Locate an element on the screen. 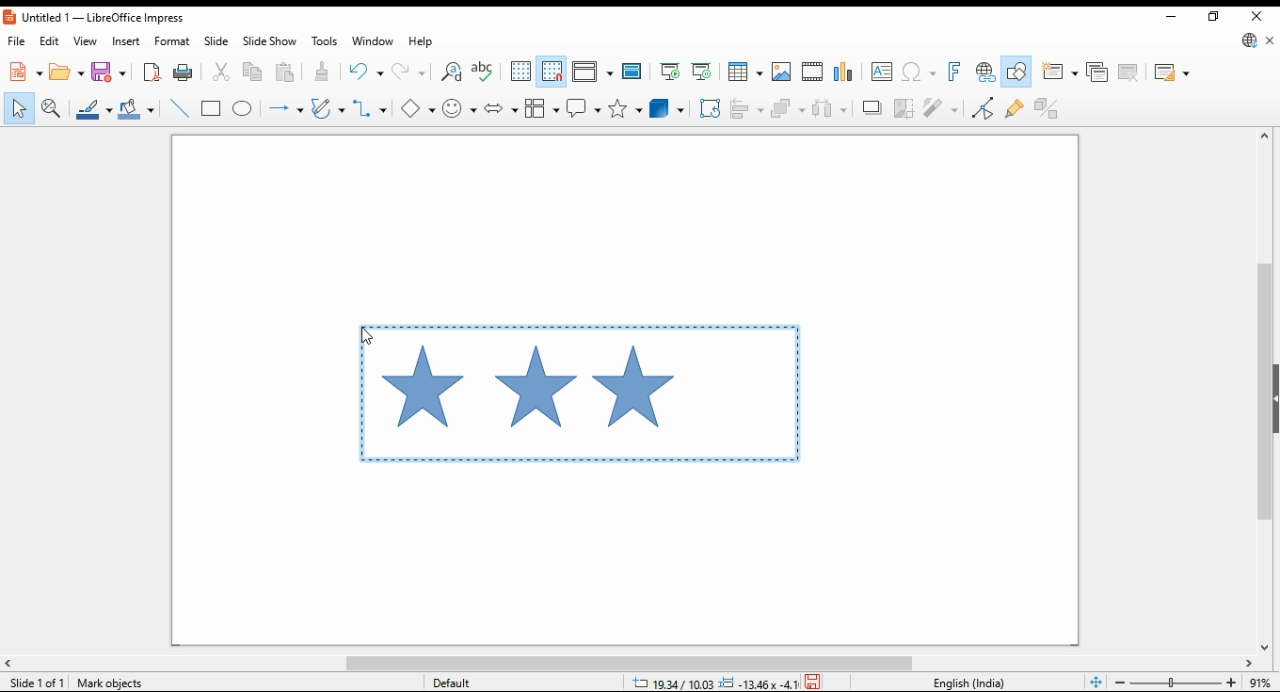  undo is located at coordinates (367, 70).